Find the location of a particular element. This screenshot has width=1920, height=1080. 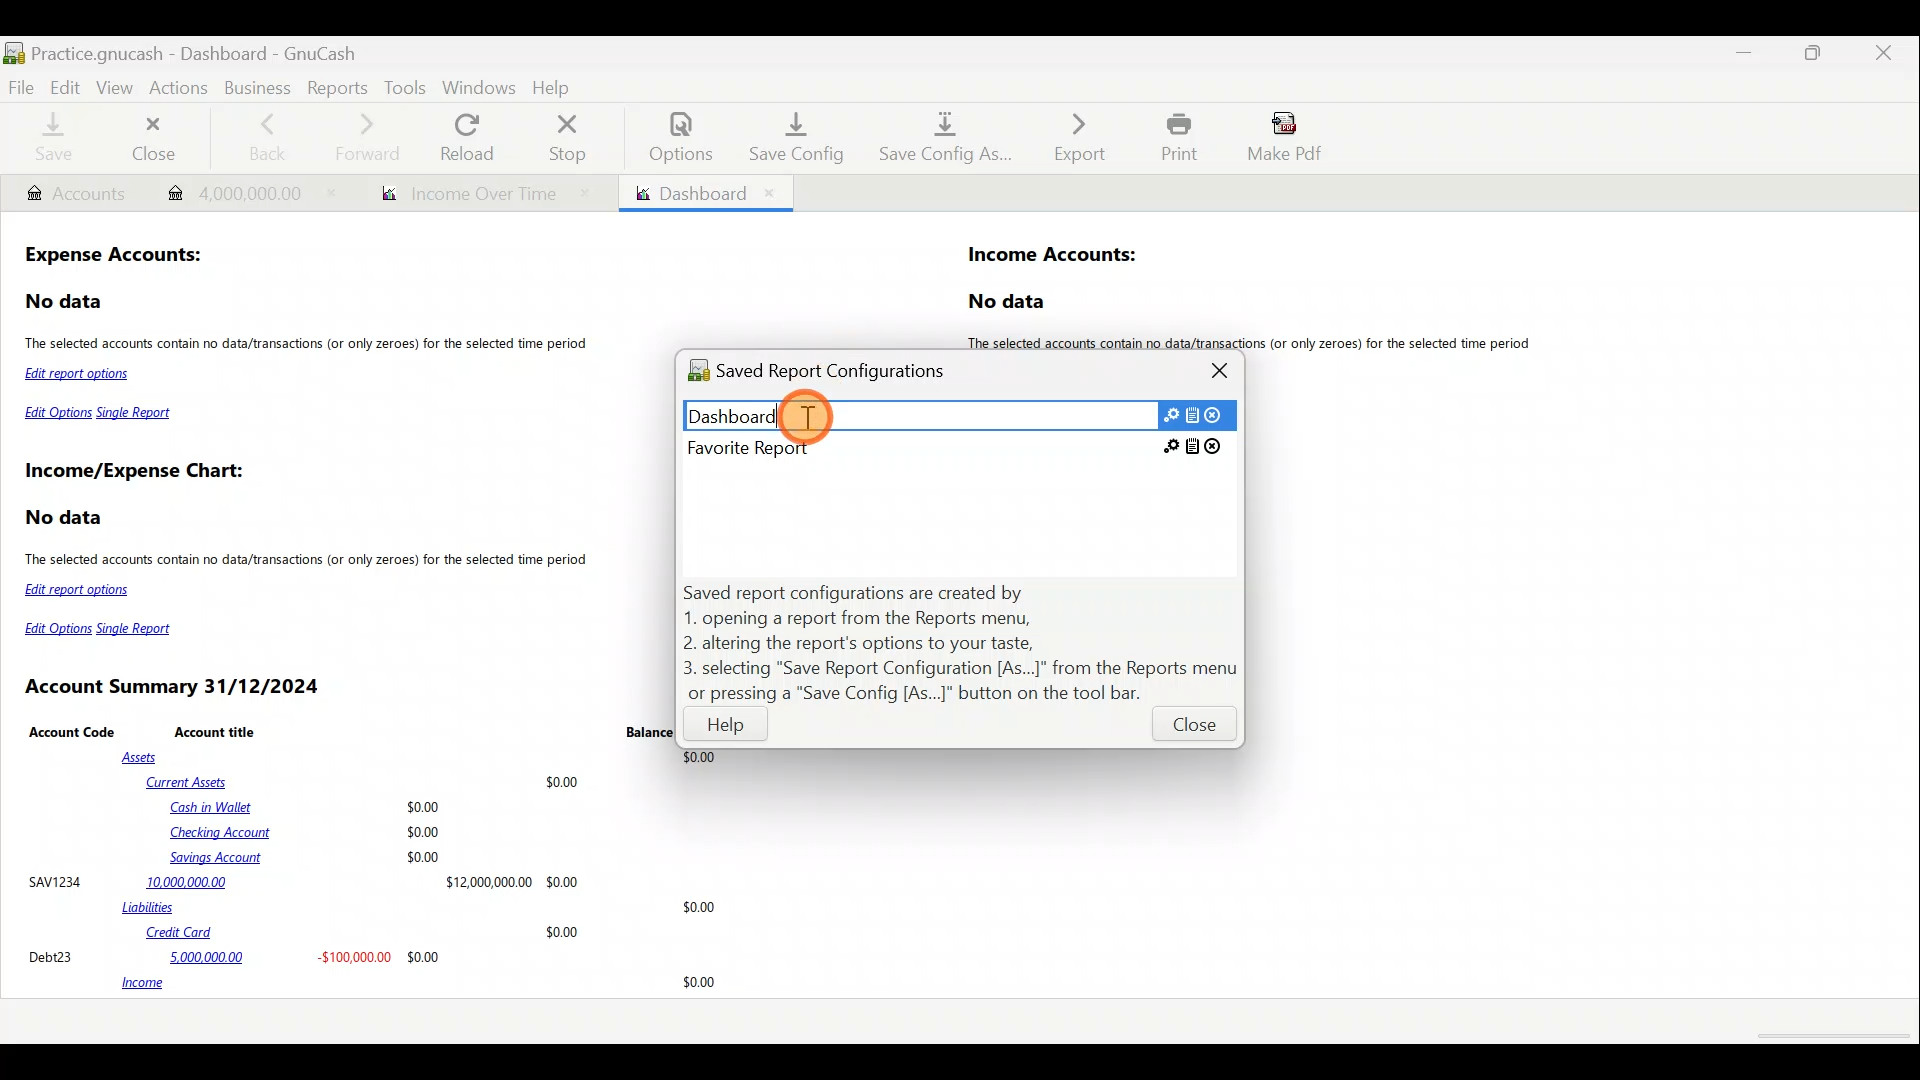

Report is located at coordinates (477, 194).